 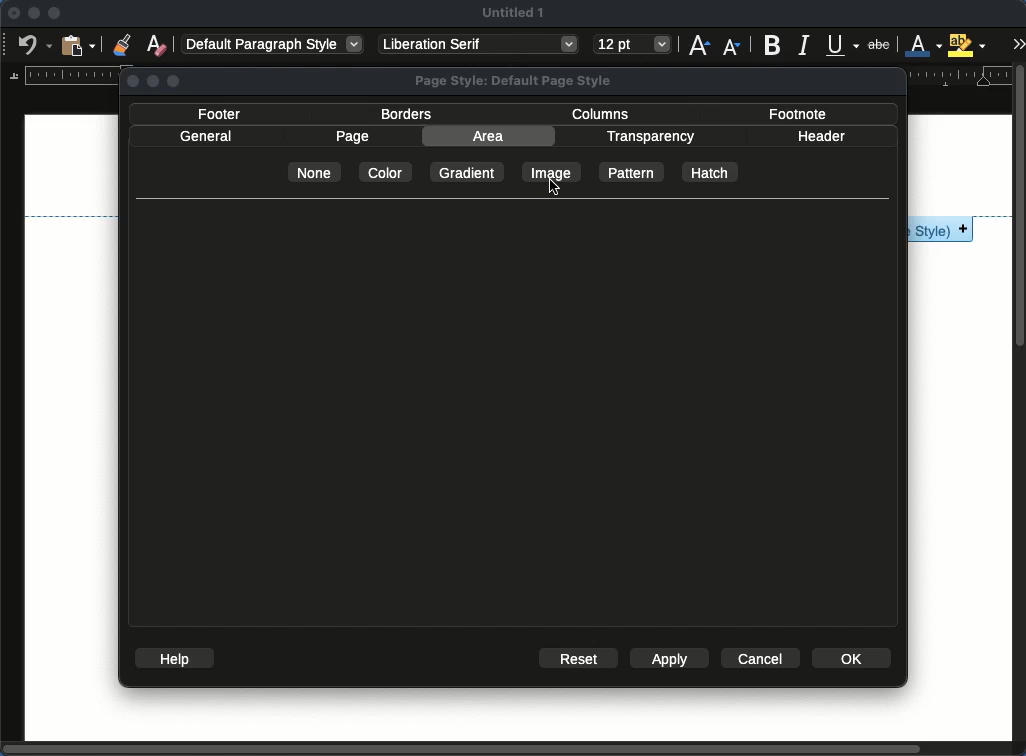 What do you see at coordinates (14, 13) in the screenshot?
I see `close` at bounding box center [14, 13].